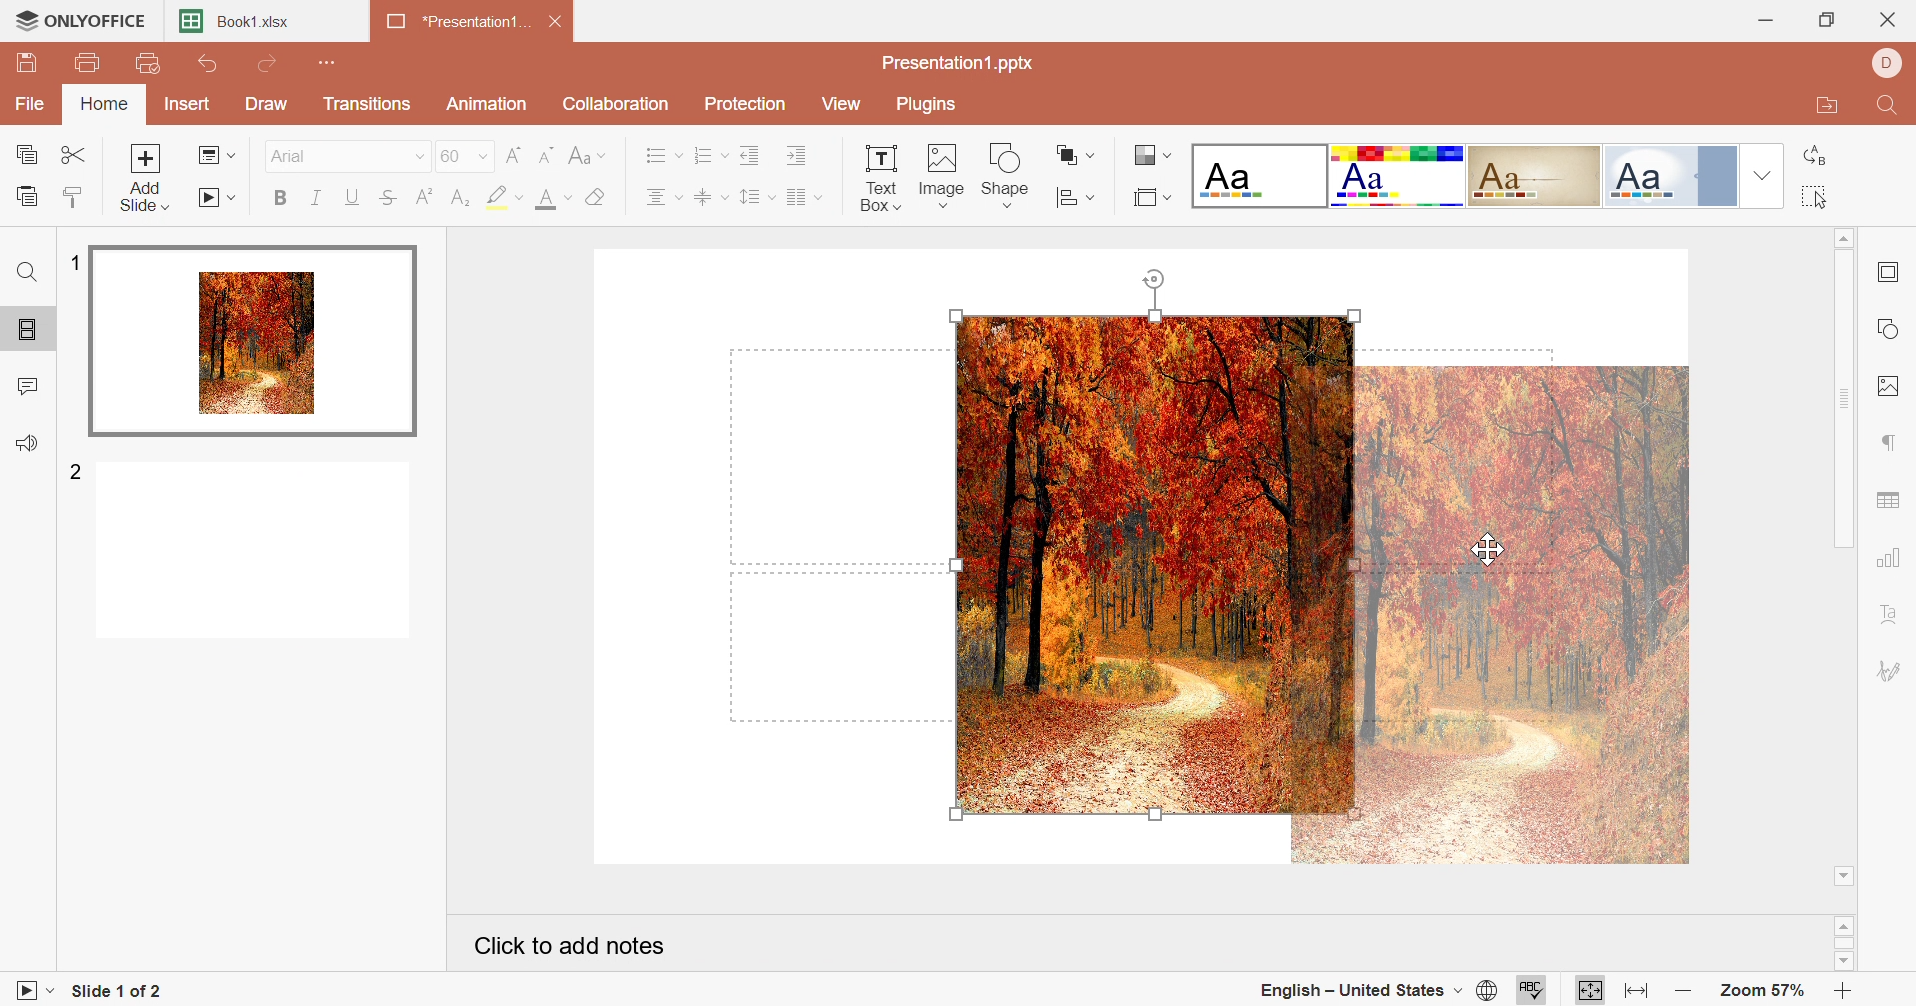 This screenshot has height=1006, width=1916. I want to click on Print file, so click(89, 64).